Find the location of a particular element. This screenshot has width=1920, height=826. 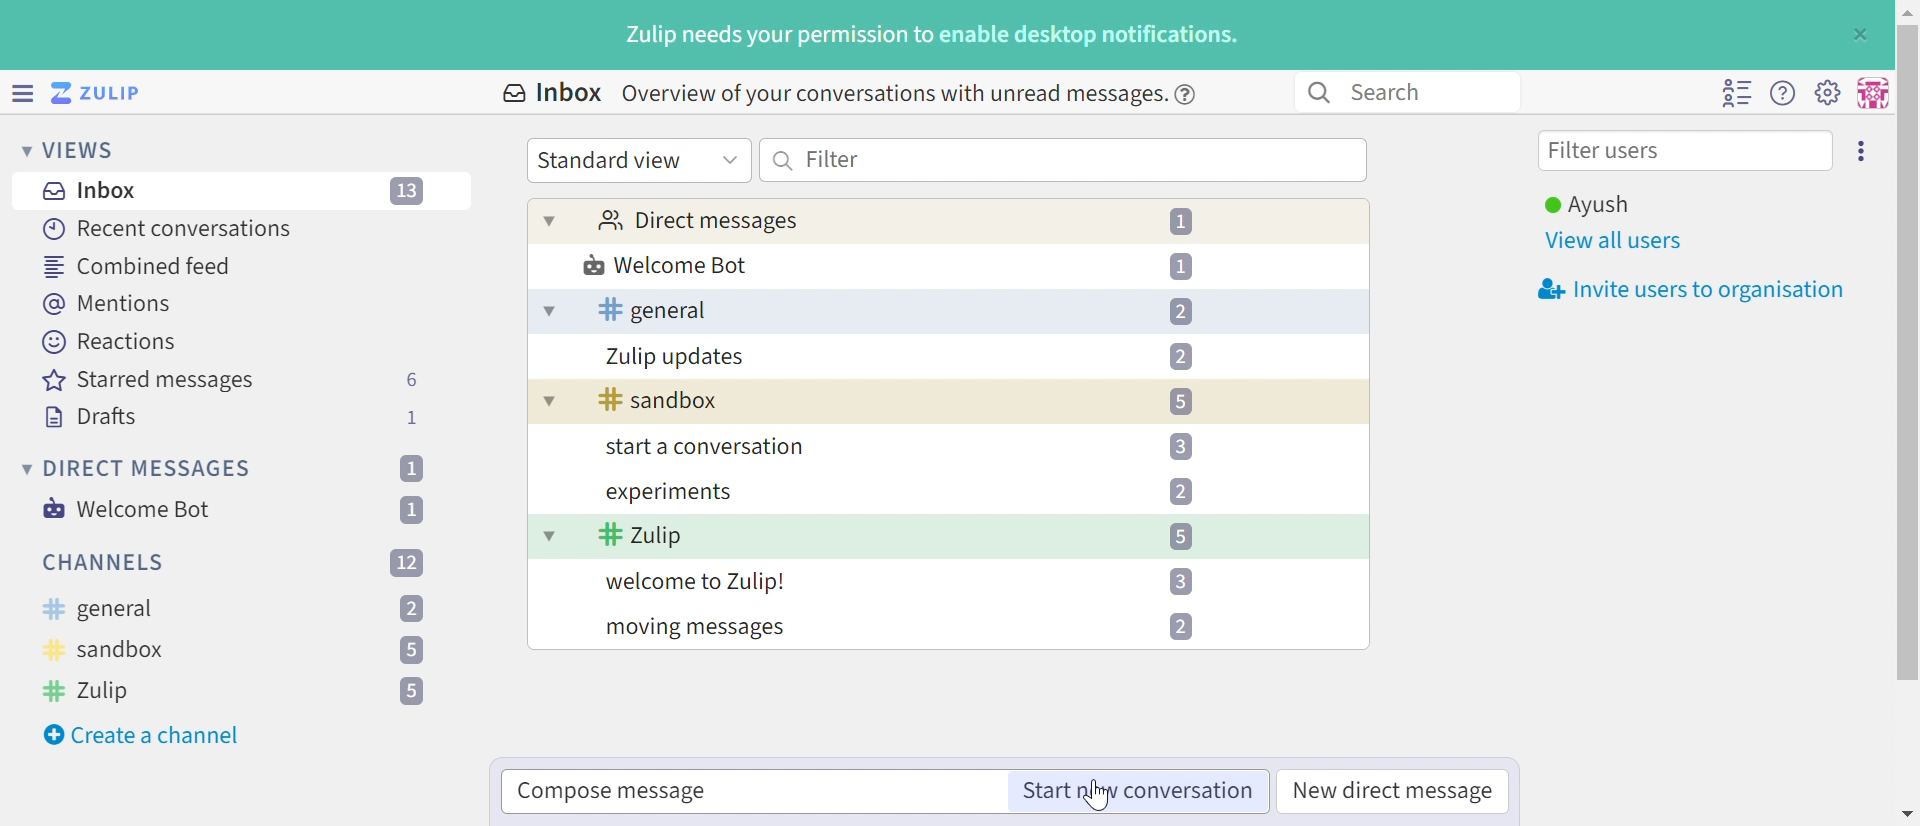

Starred messages is located at coordinates (148, 382).